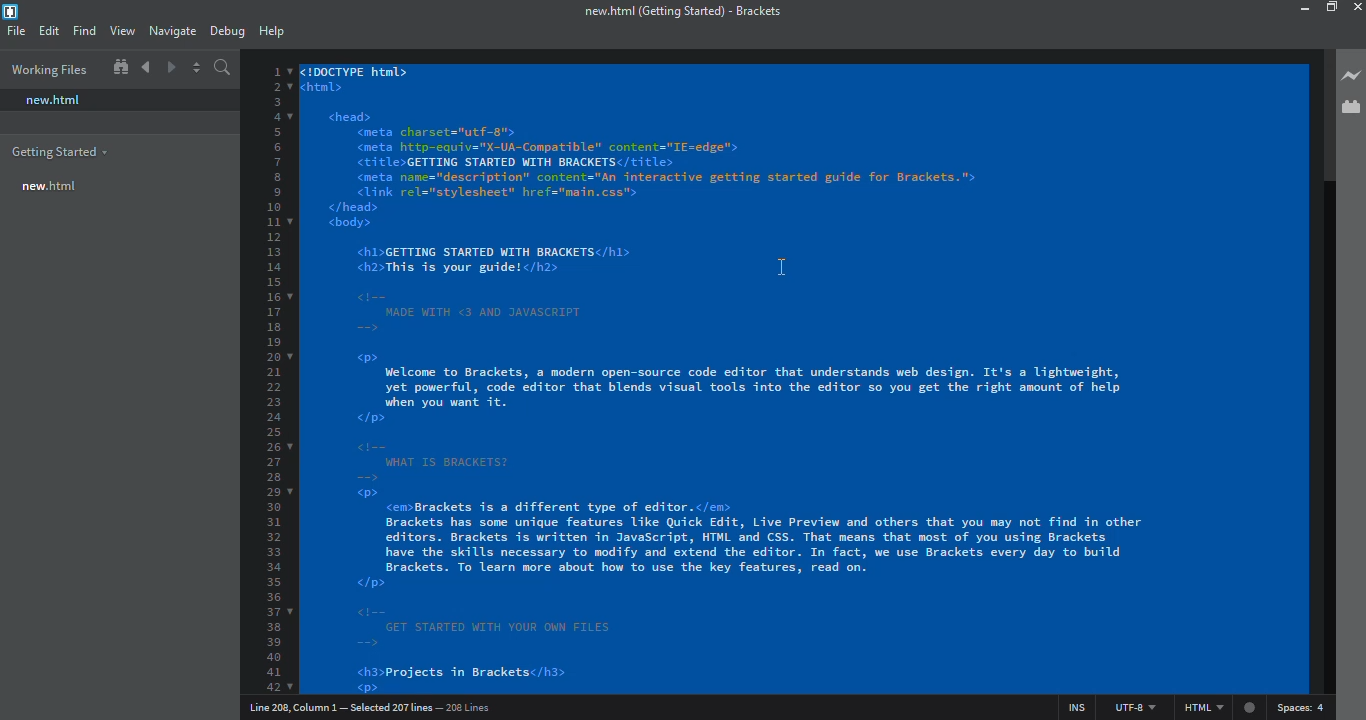 The width and height of the screenshot is (1366, 720). I want to click on live preview, so click(1349, 76).